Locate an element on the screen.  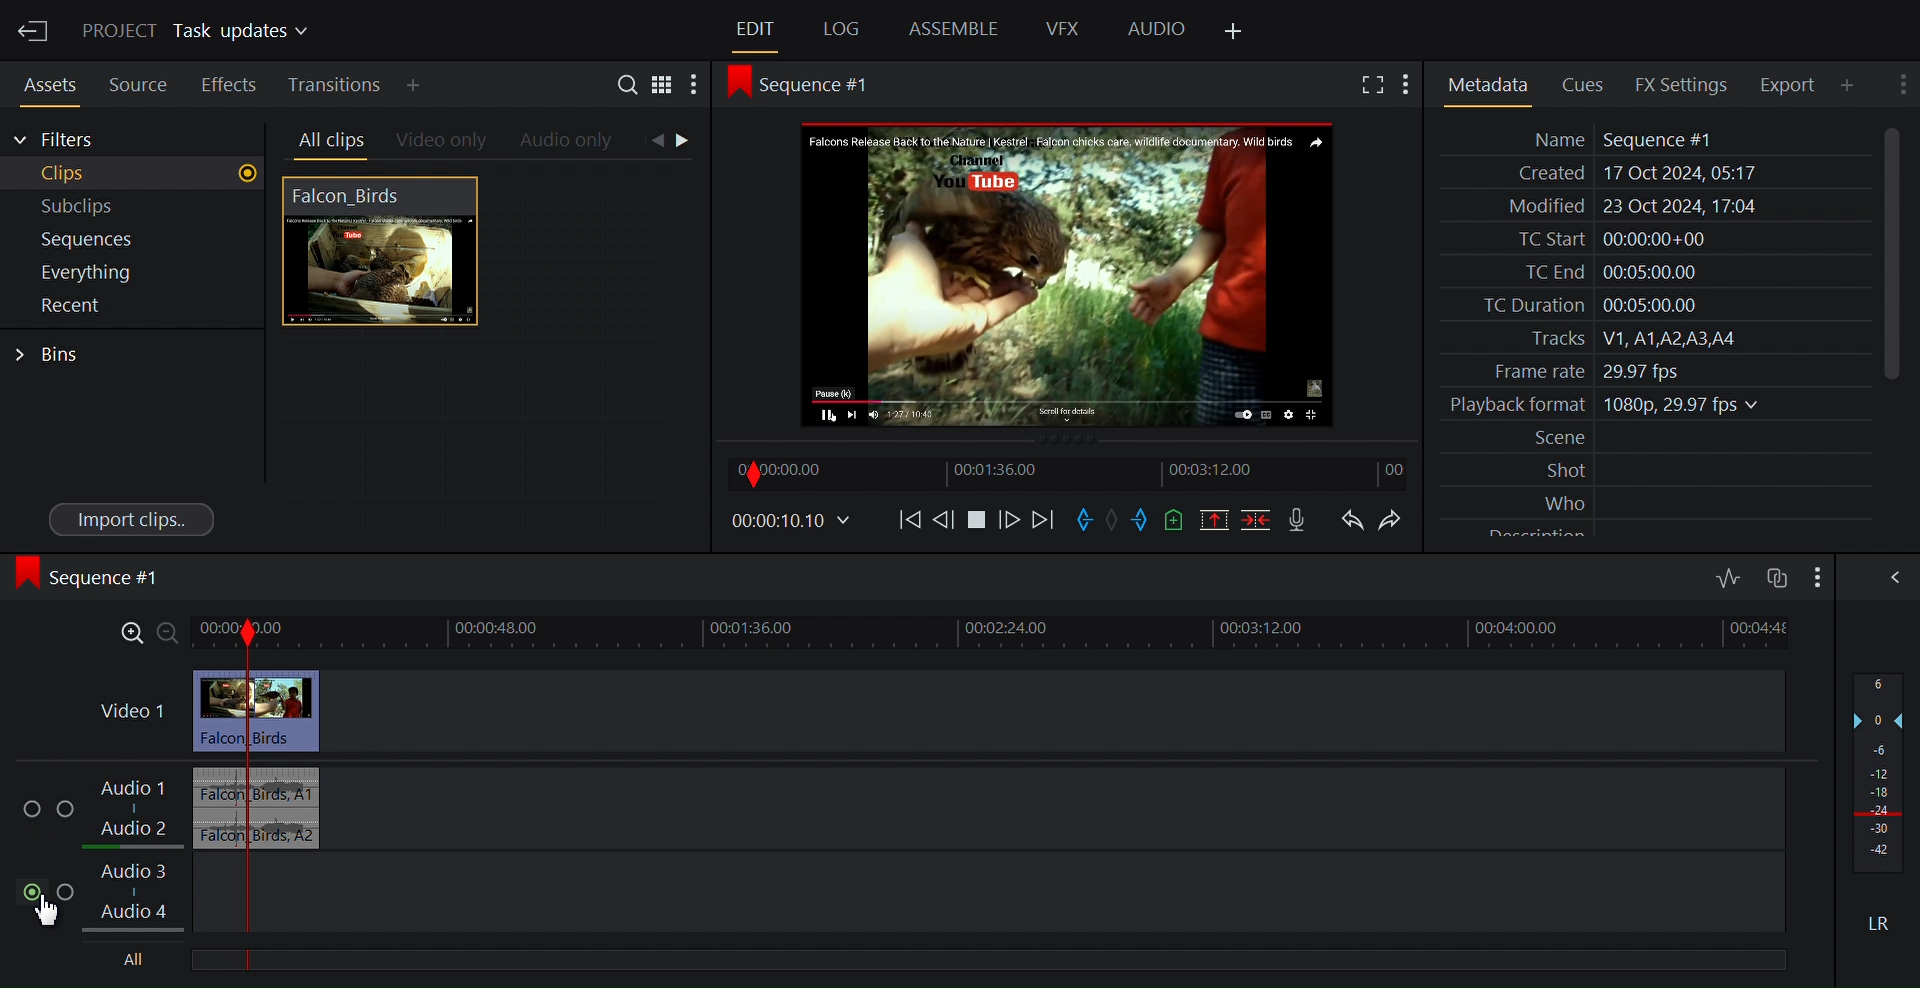
timeline is located at coordinates (1034, 634).